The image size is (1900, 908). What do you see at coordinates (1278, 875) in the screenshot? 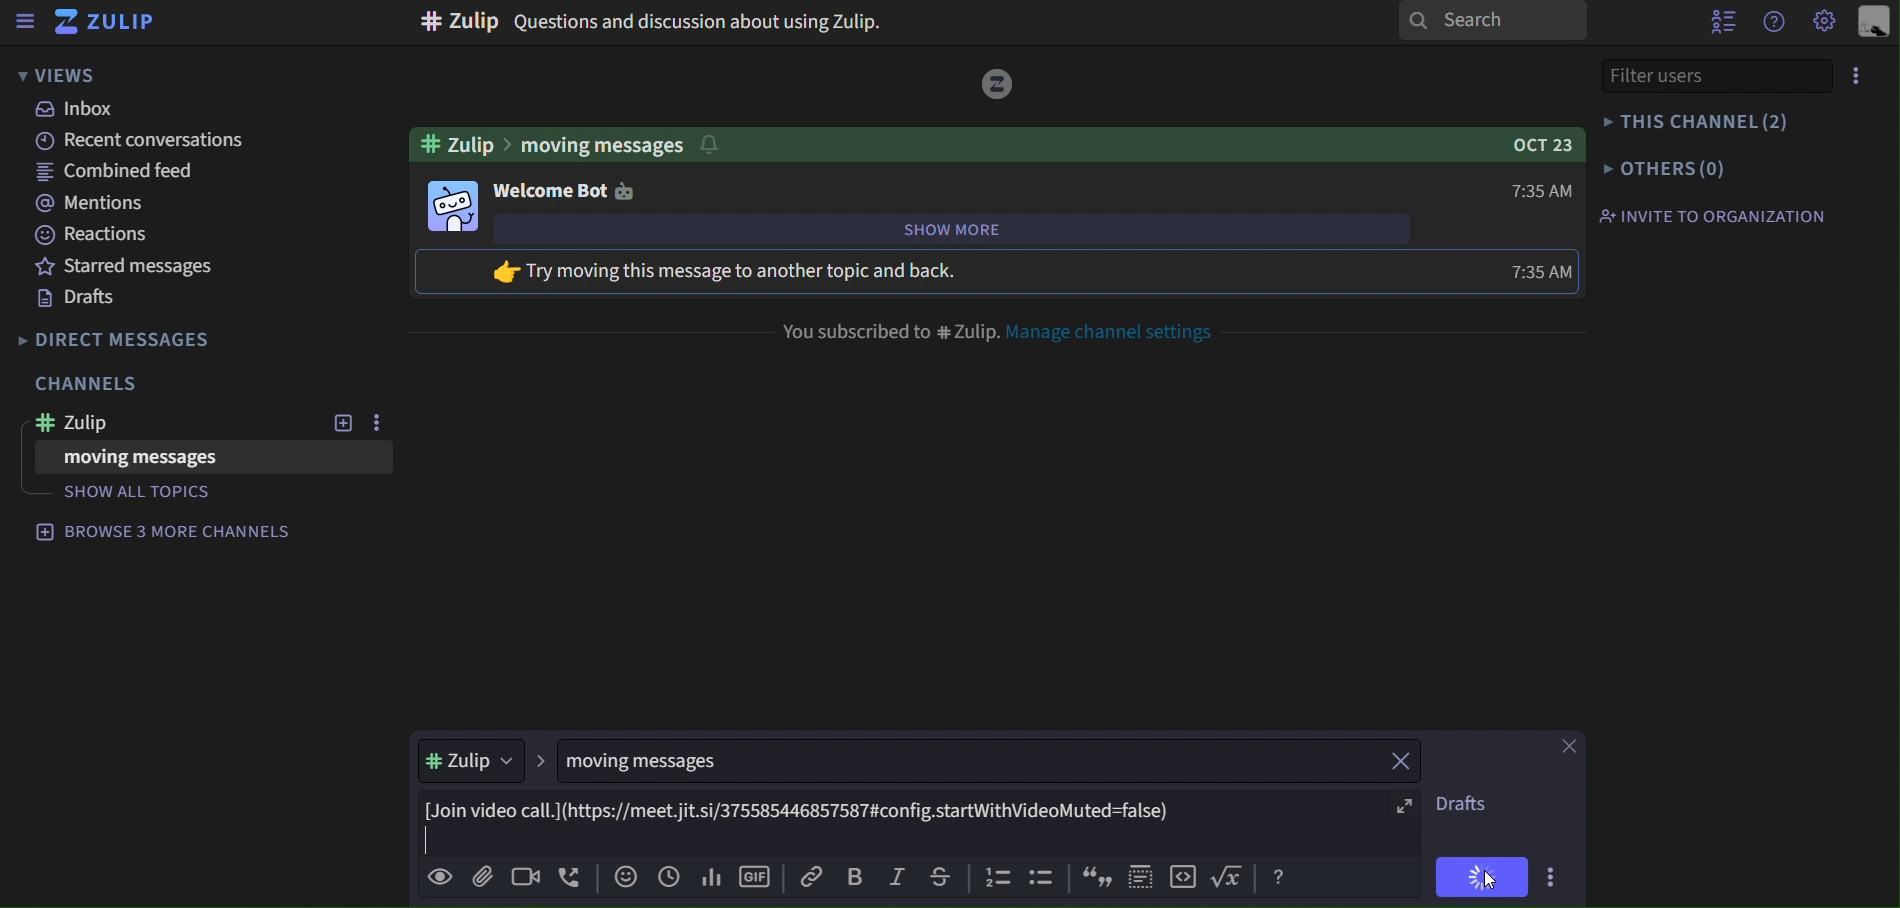
I see `help` at bounding box center [1278, 875].